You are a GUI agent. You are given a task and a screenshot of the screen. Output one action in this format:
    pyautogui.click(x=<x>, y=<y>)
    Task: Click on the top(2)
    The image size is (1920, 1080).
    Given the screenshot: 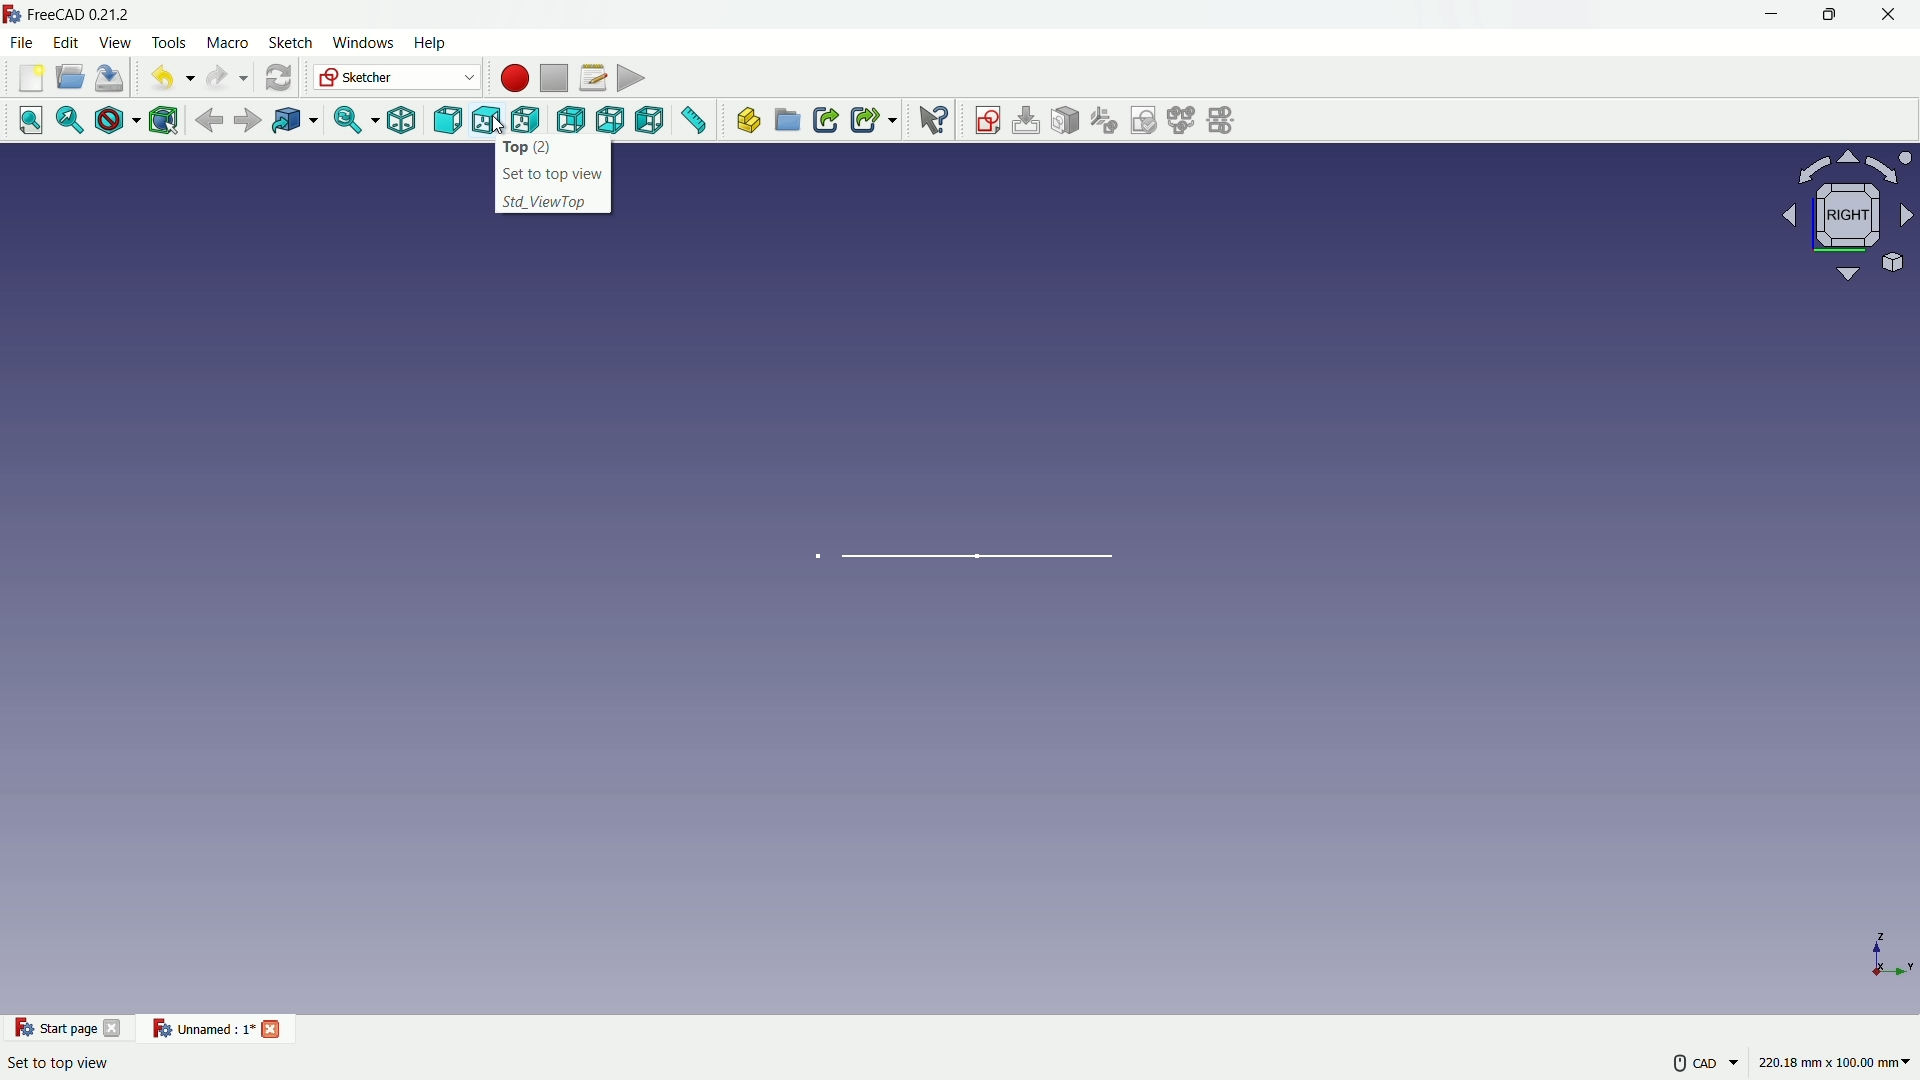 What is the action you would take?
    pyautogui.click(x=551, y=147)
    